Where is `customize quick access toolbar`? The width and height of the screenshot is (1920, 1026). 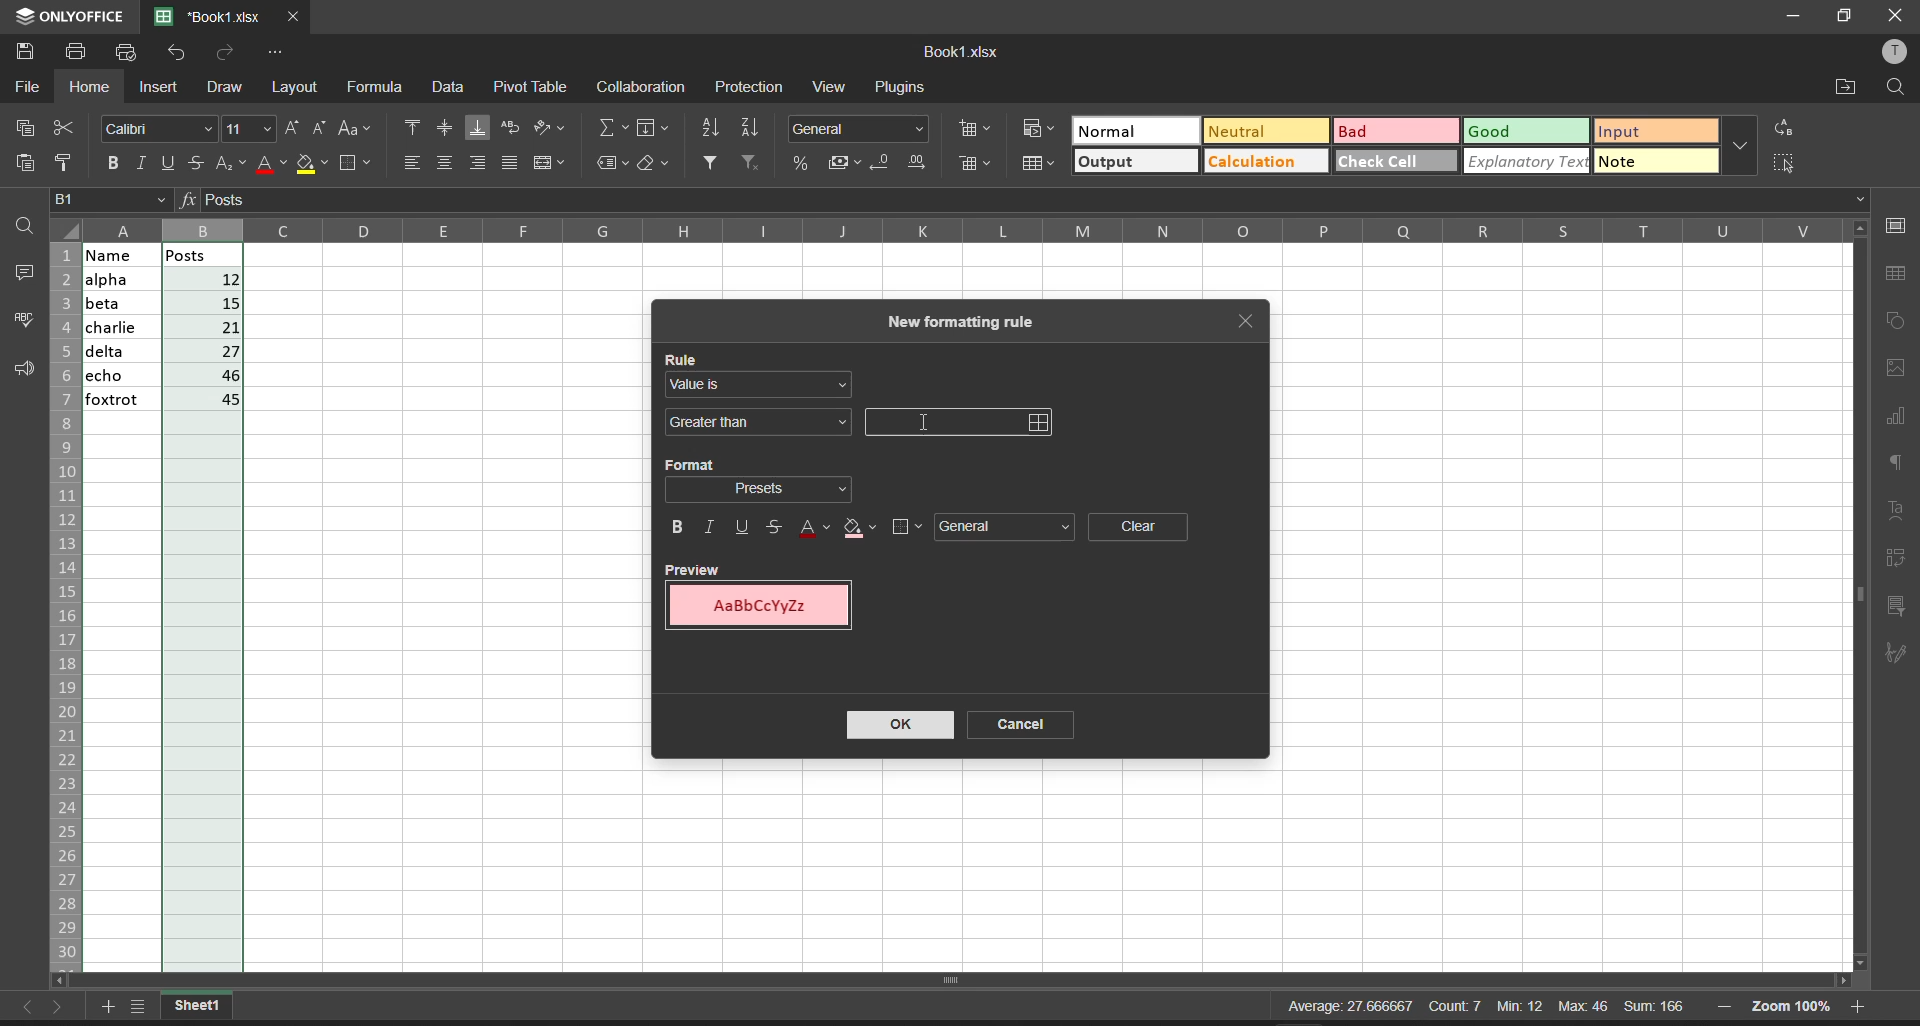 customize quick access toolbar is located at coordinates (277, 51).